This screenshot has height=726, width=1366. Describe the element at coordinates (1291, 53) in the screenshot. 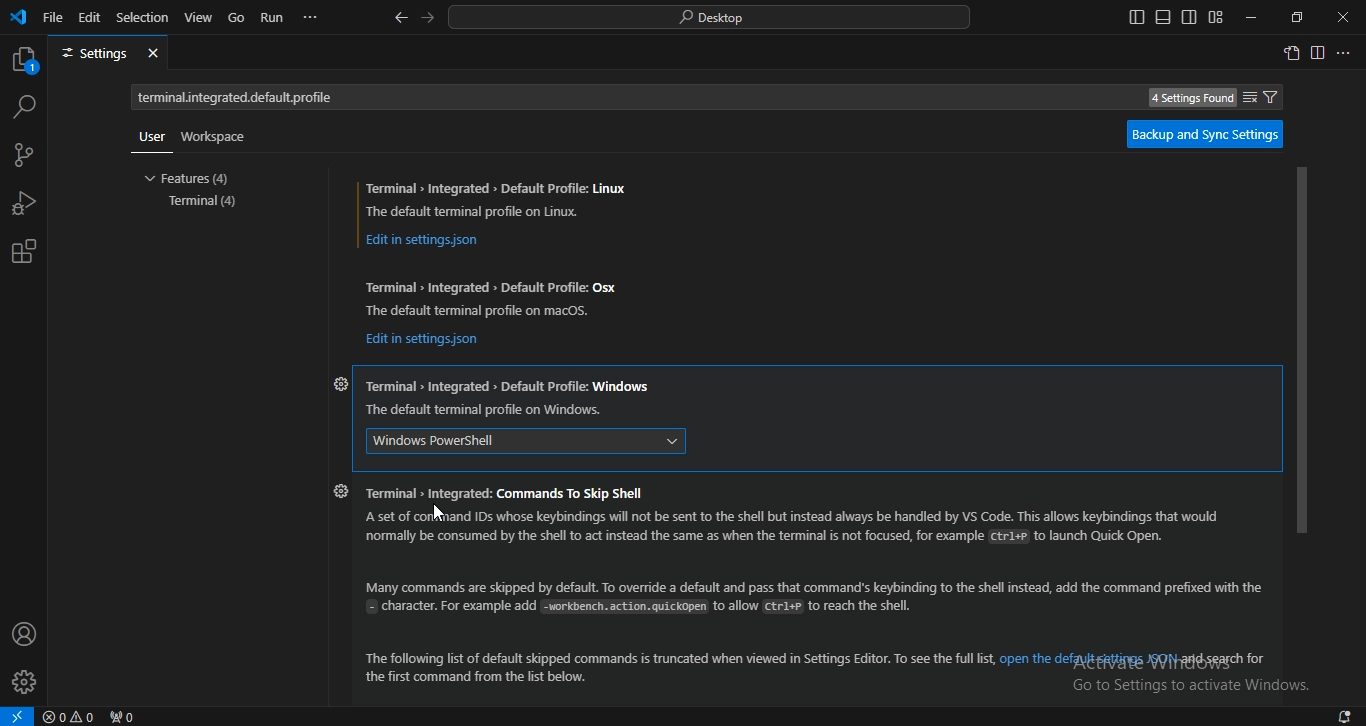

I see `open settings window` at that location.